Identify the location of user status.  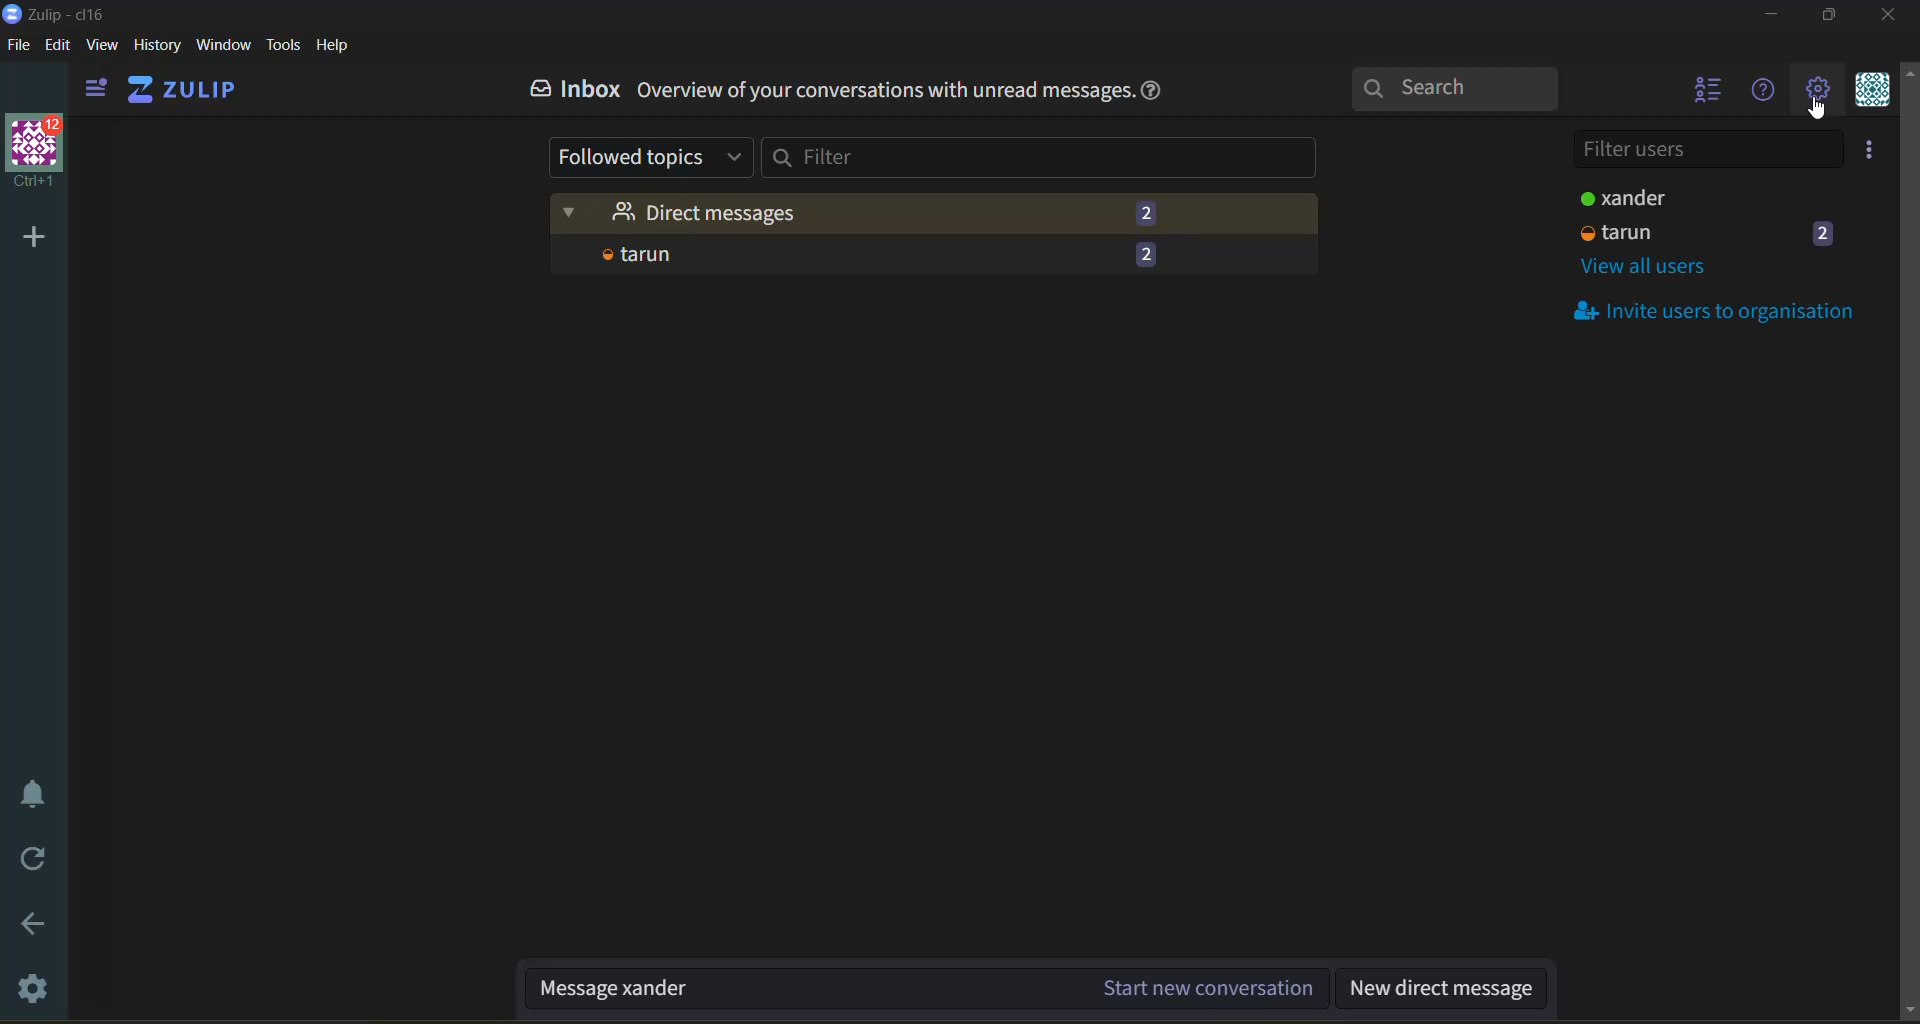
(1671, 201).